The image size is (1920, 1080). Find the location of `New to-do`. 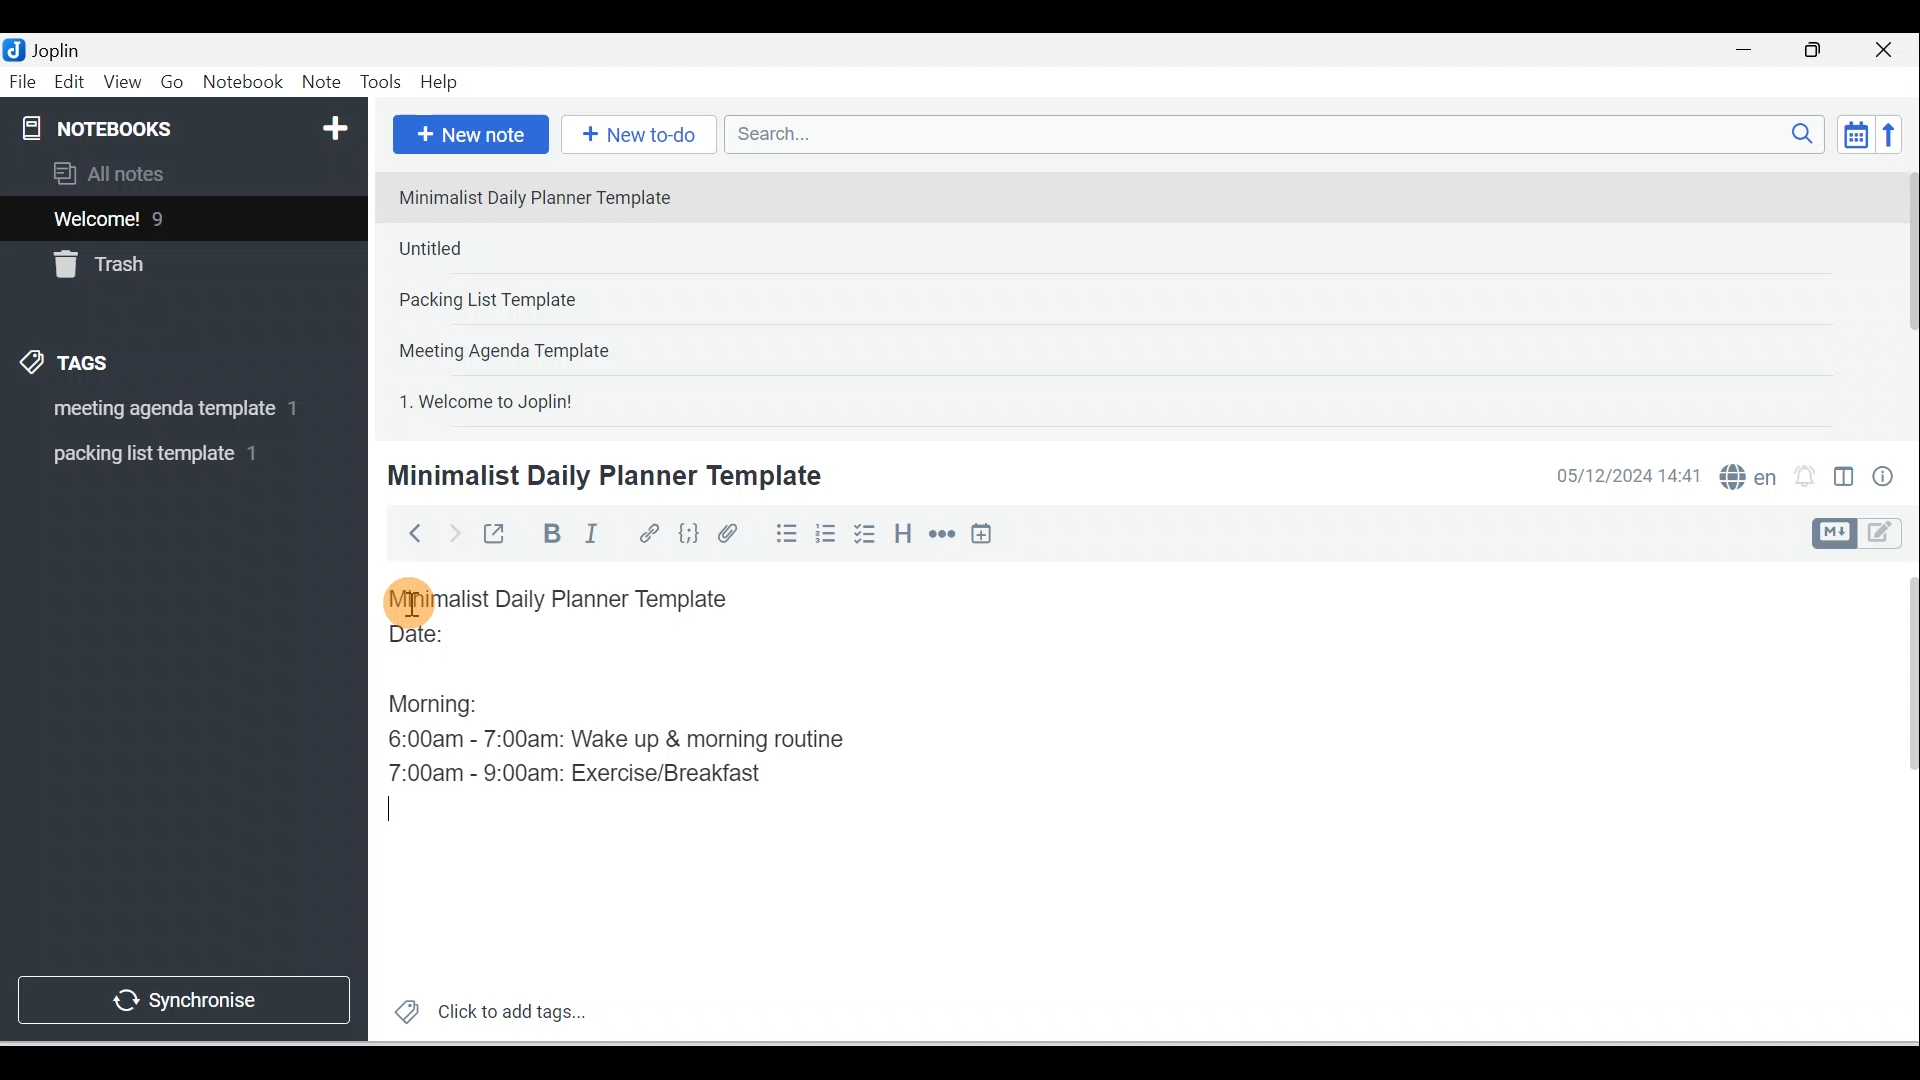

New to-do is located at coordinates (634, 136).